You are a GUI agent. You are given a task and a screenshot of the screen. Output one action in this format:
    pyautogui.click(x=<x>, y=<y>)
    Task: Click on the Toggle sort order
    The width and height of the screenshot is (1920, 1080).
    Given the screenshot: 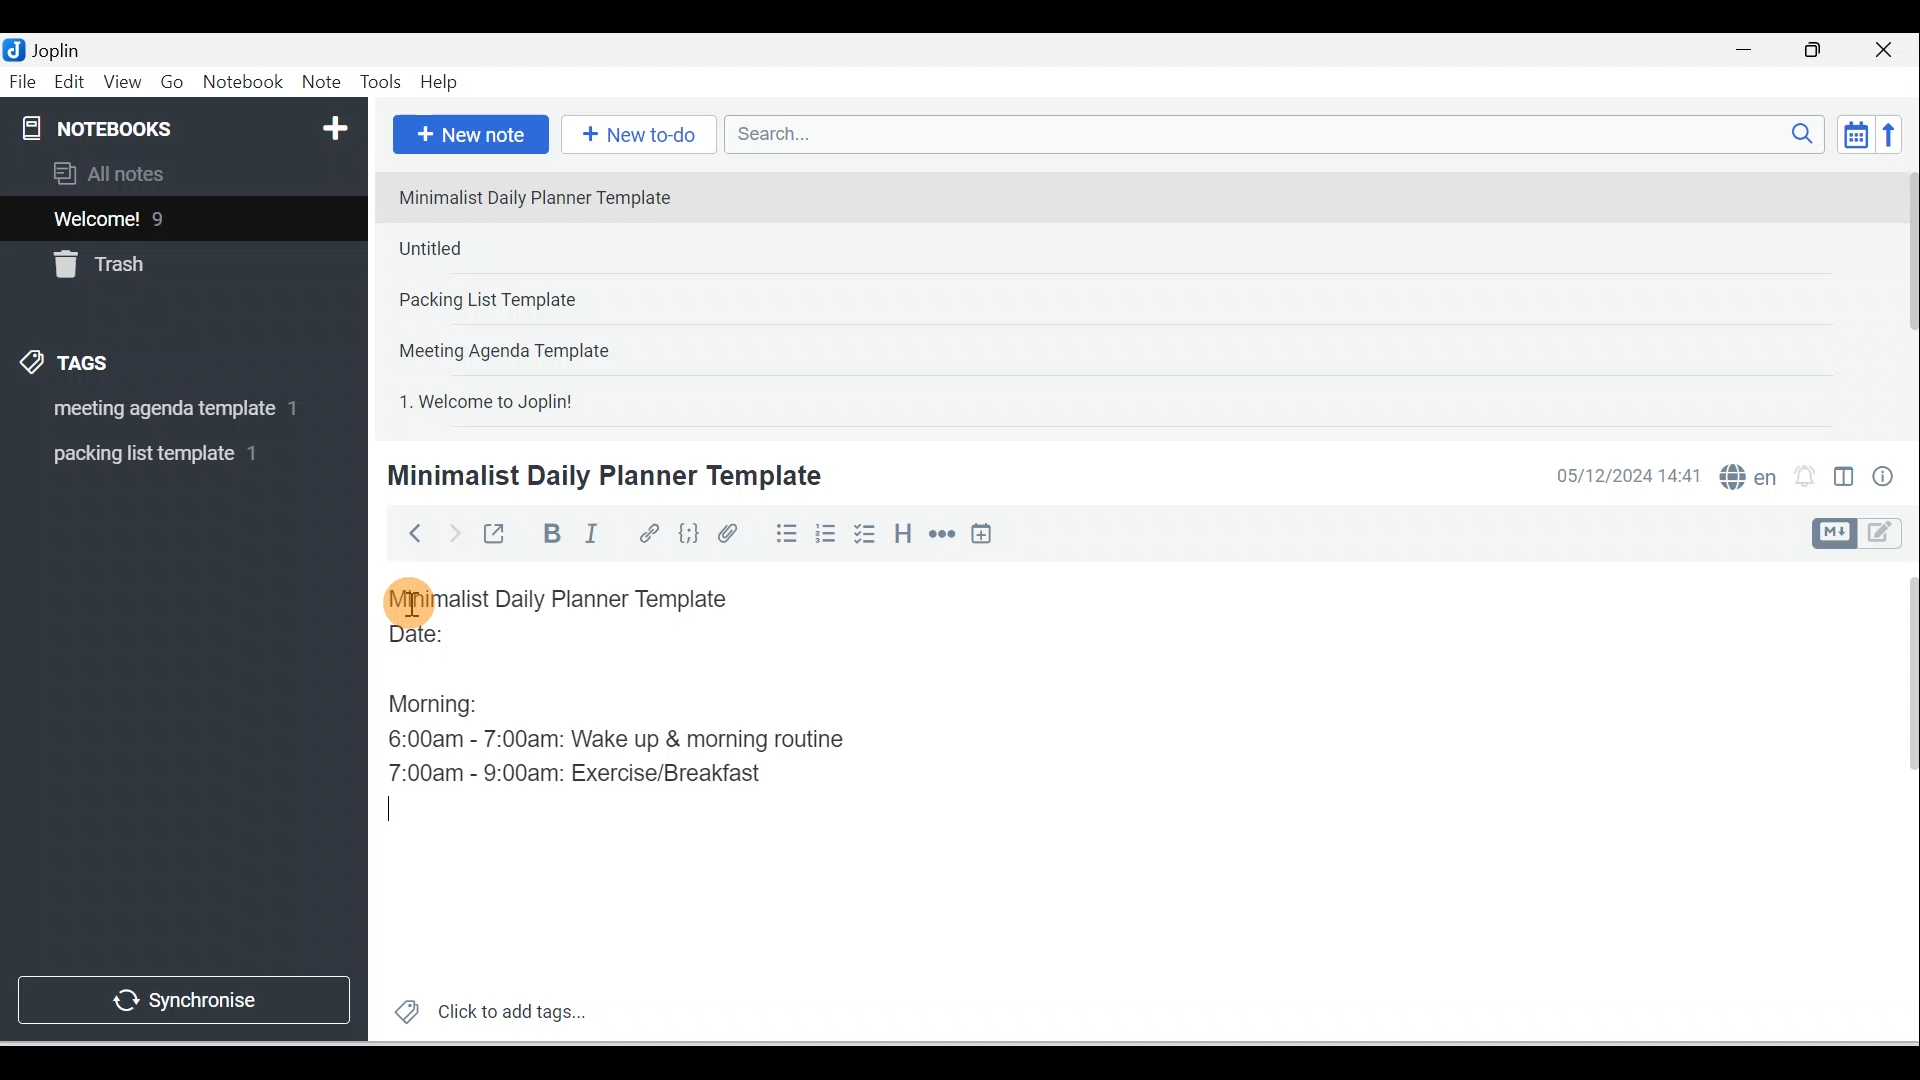 What is the action you would take?
    pyautogui.click(x=1855, y=133)
    